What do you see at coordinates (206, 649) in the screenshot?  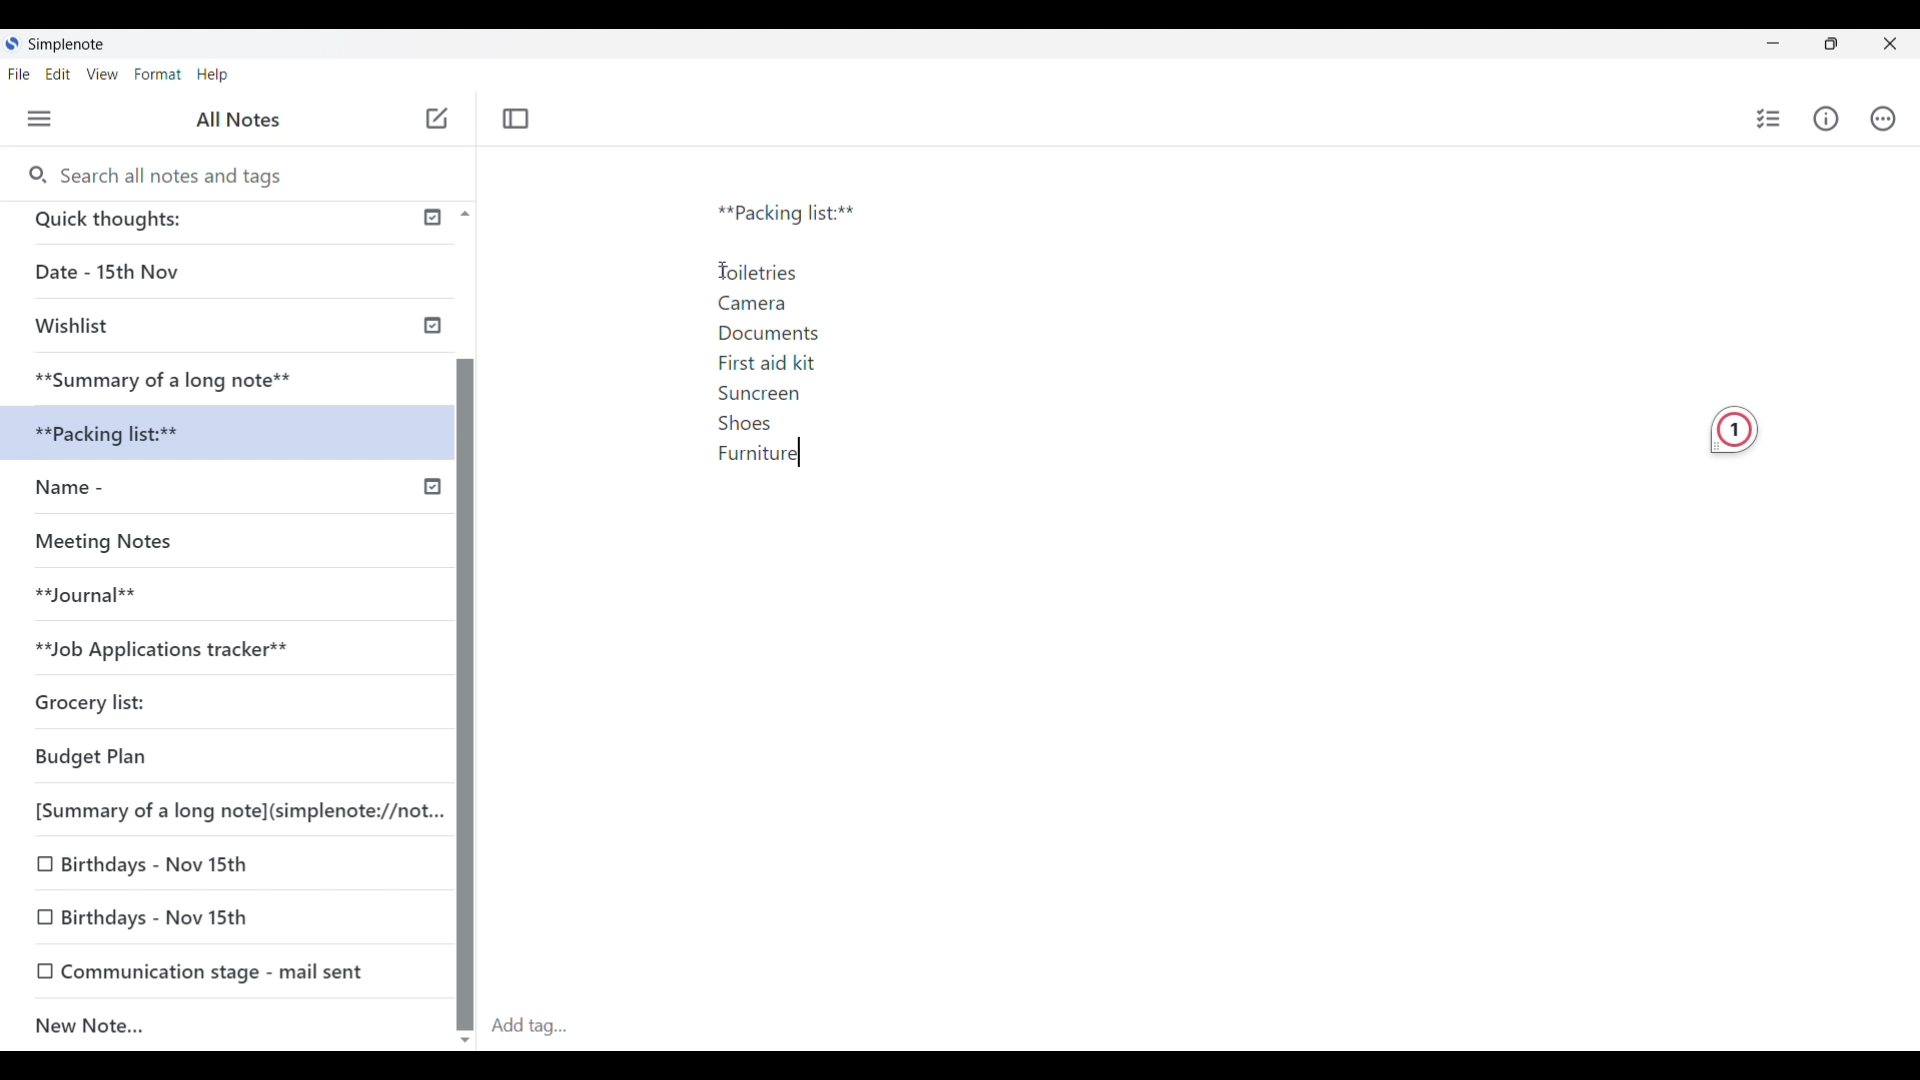 I see `**Job Applications tracker**` at bounding box center [206, 649].